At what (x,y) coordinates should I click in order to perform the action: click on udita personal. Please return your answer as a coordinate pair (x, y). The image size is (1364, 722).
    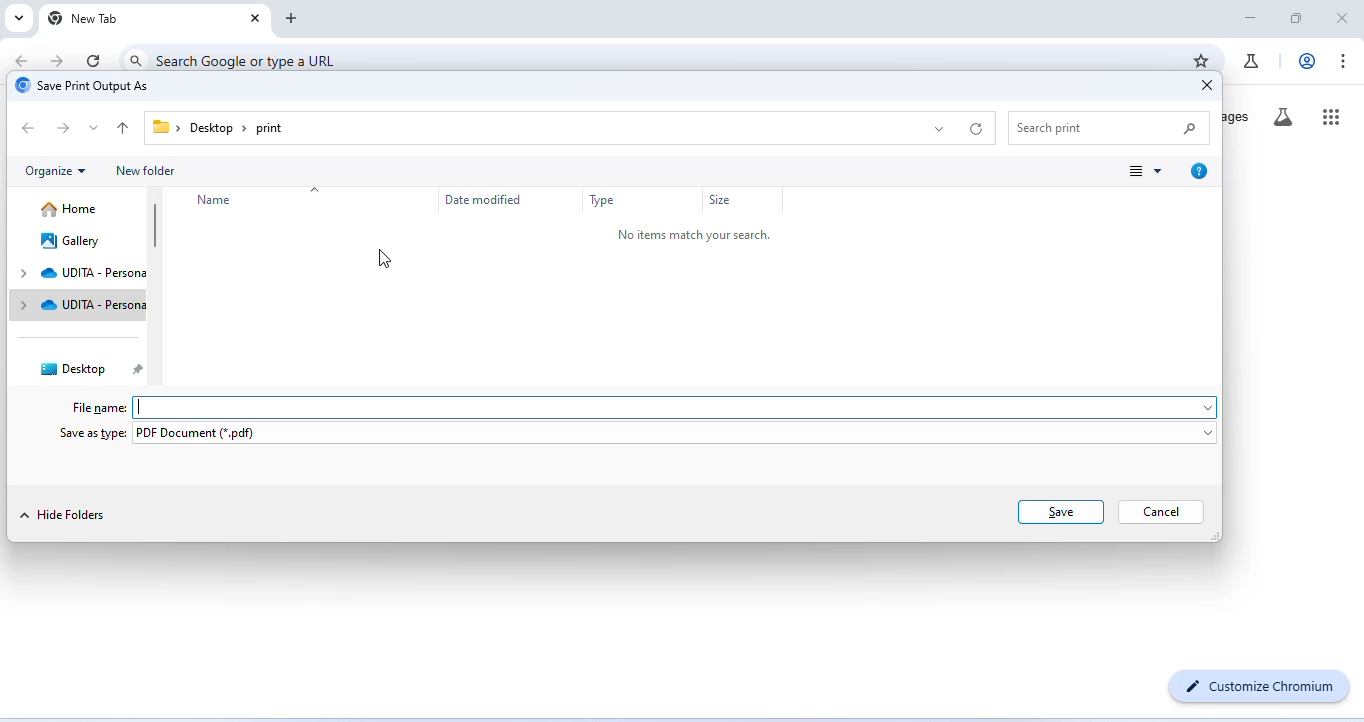
    Looking at the image, I should click on (95, 273).